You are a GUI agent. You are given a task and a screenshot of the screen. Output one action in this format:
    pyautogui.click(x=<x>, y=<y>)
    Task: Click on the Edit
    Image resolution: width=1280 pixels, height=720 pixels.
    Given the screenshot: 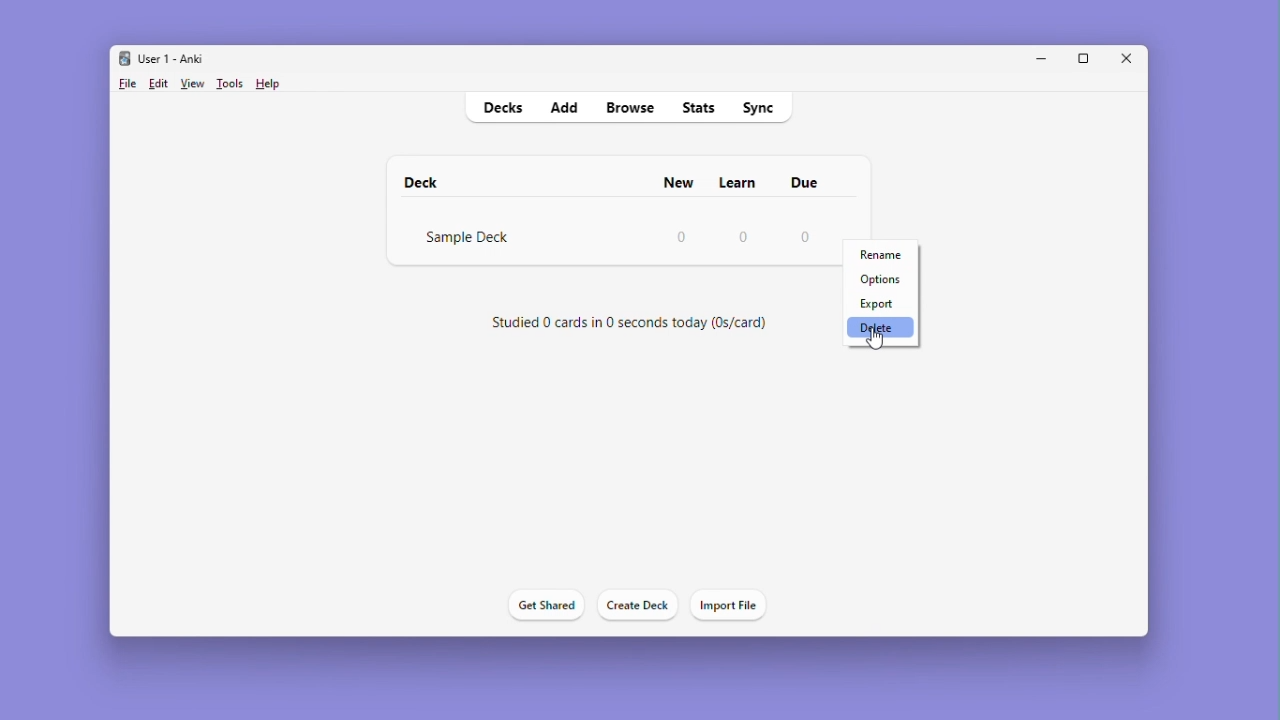 What is the action you would take?
    pyautogui.click(x=159, y=83)
    